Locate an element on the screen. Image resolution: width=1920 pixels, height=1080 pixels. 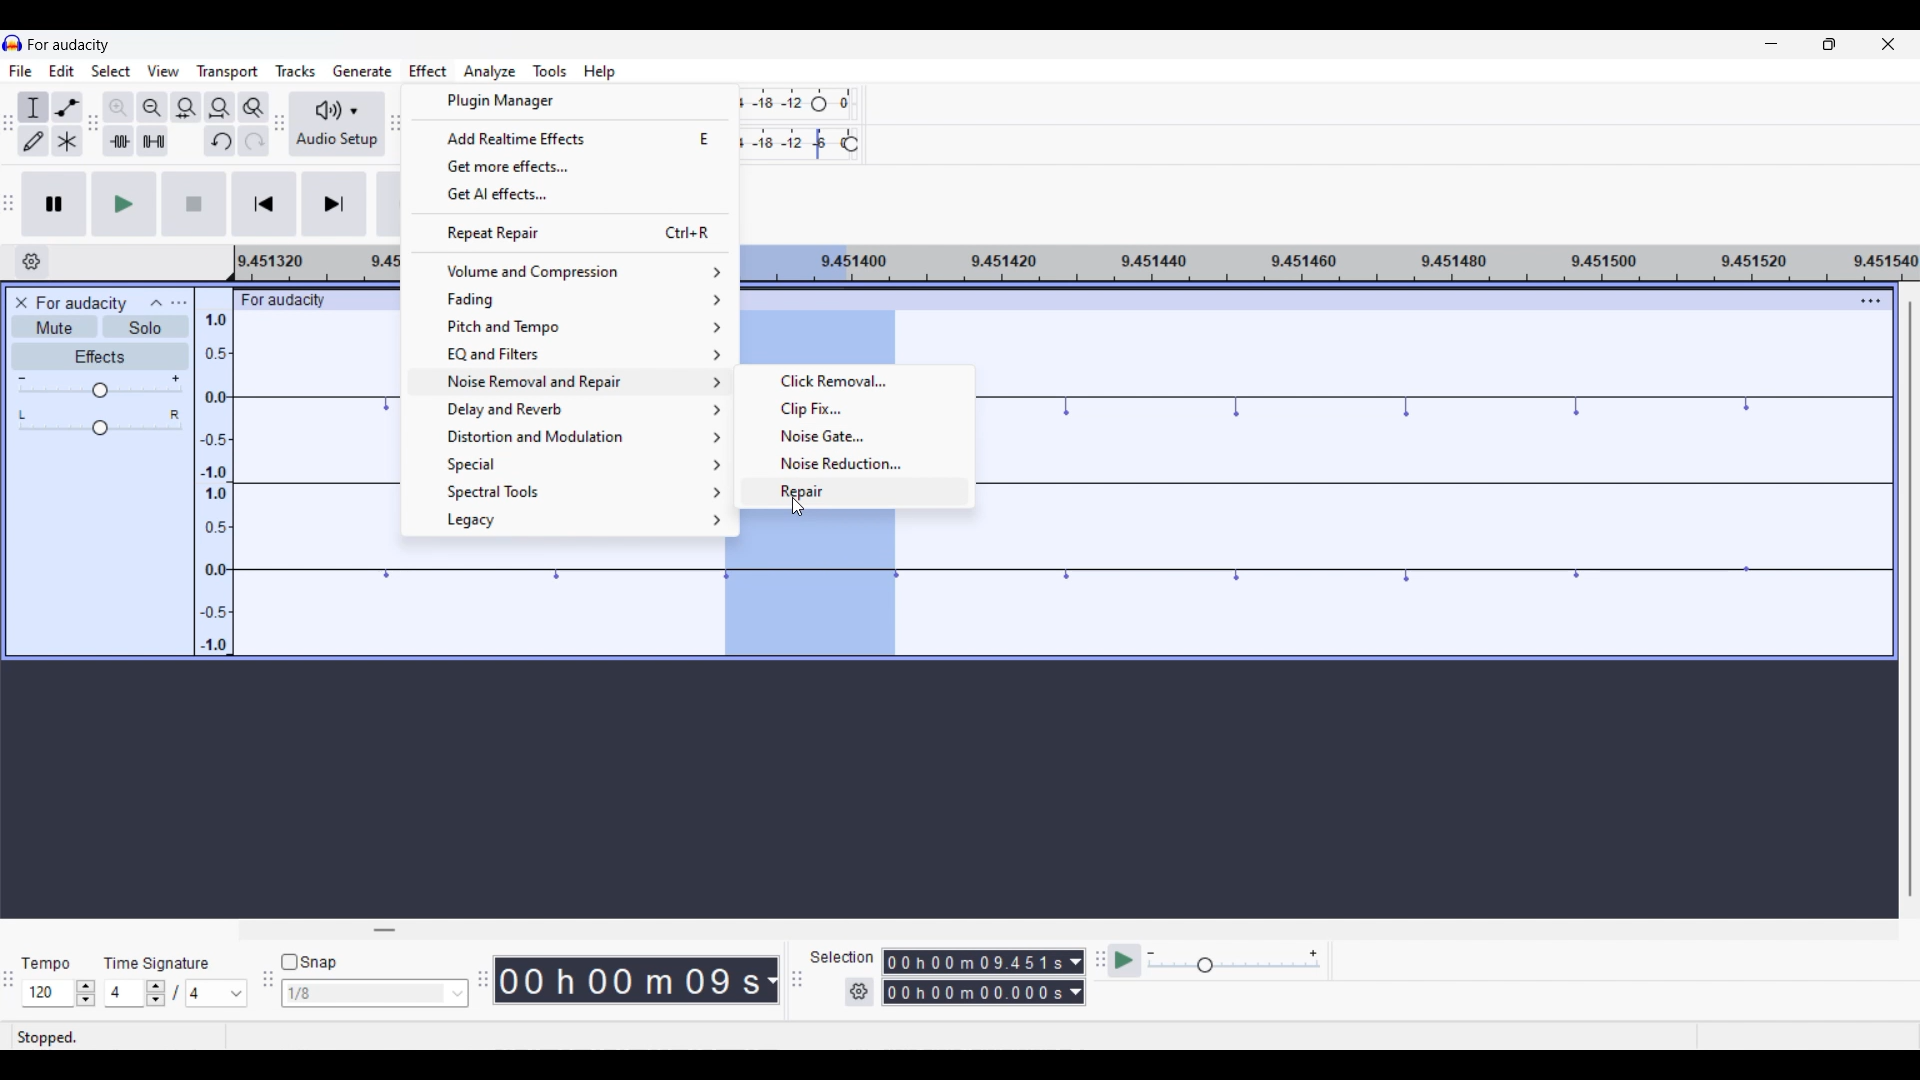
Legacy options is located at coordinates (571, 520).